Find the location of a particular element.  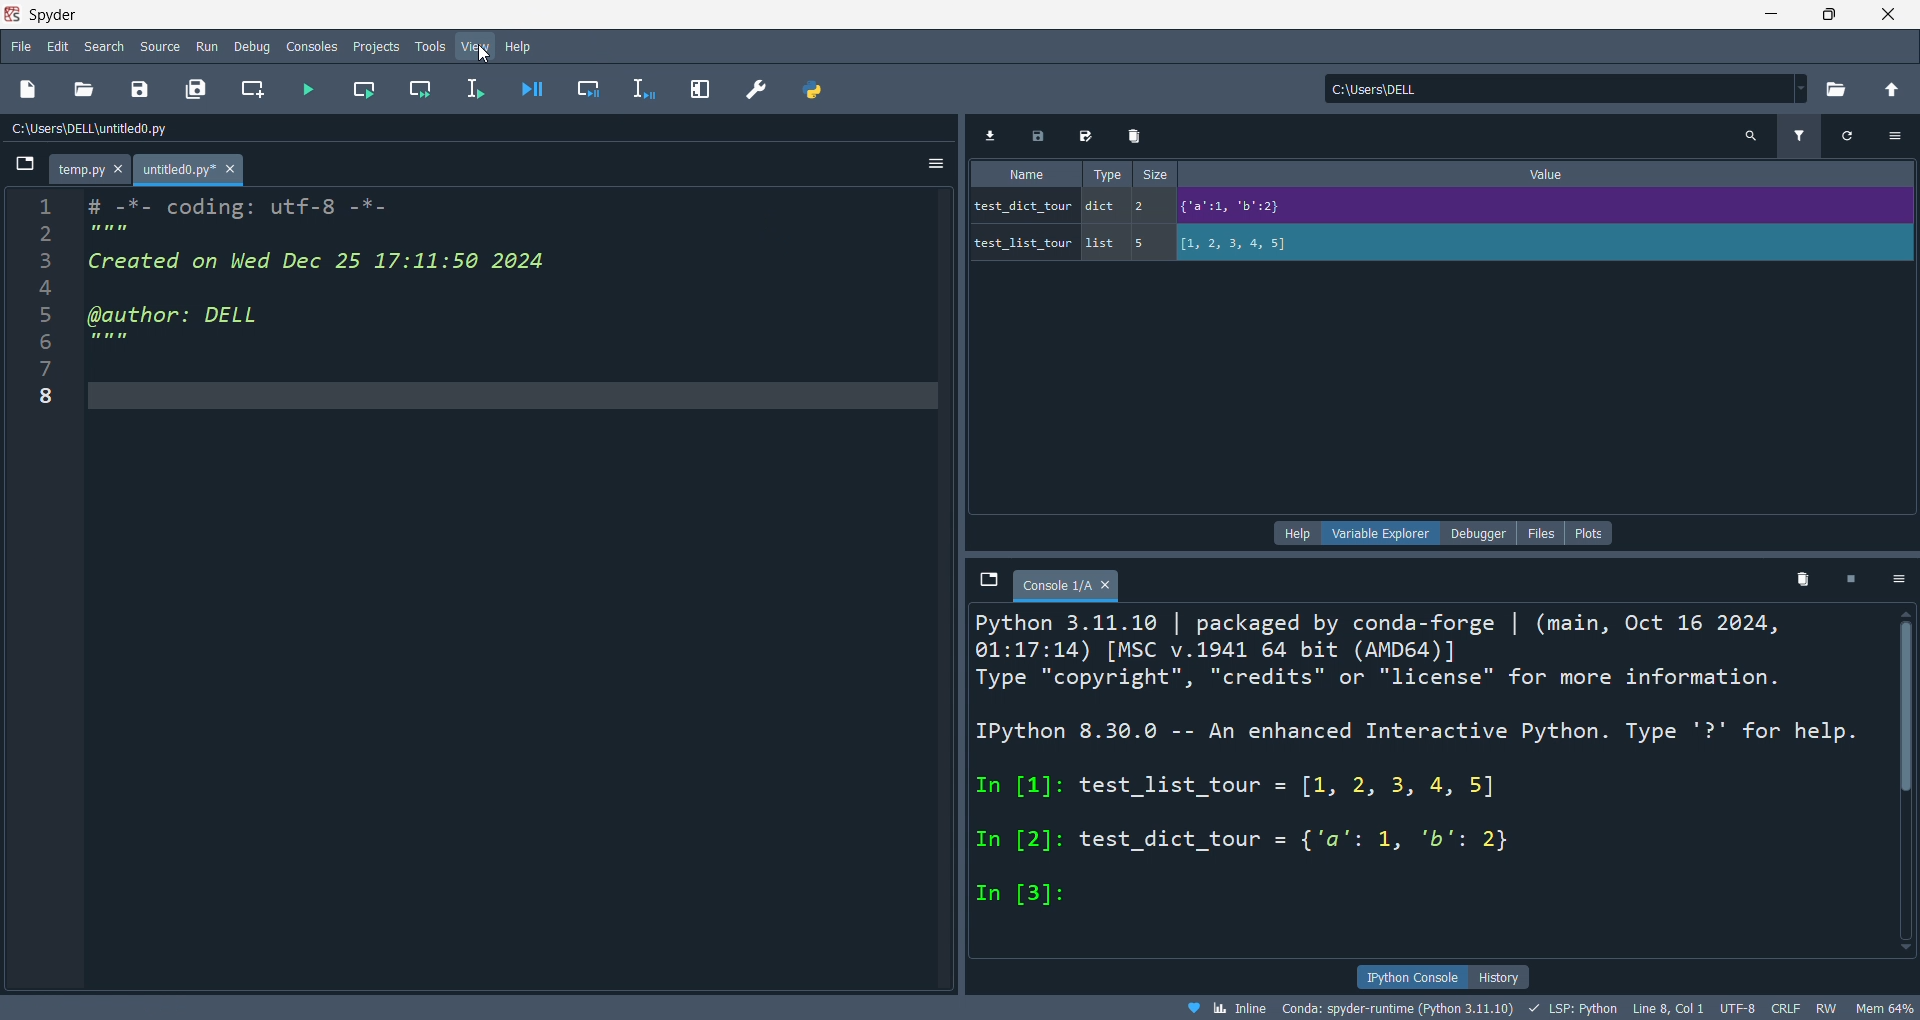

save as is located at coordinates (1088, 138).